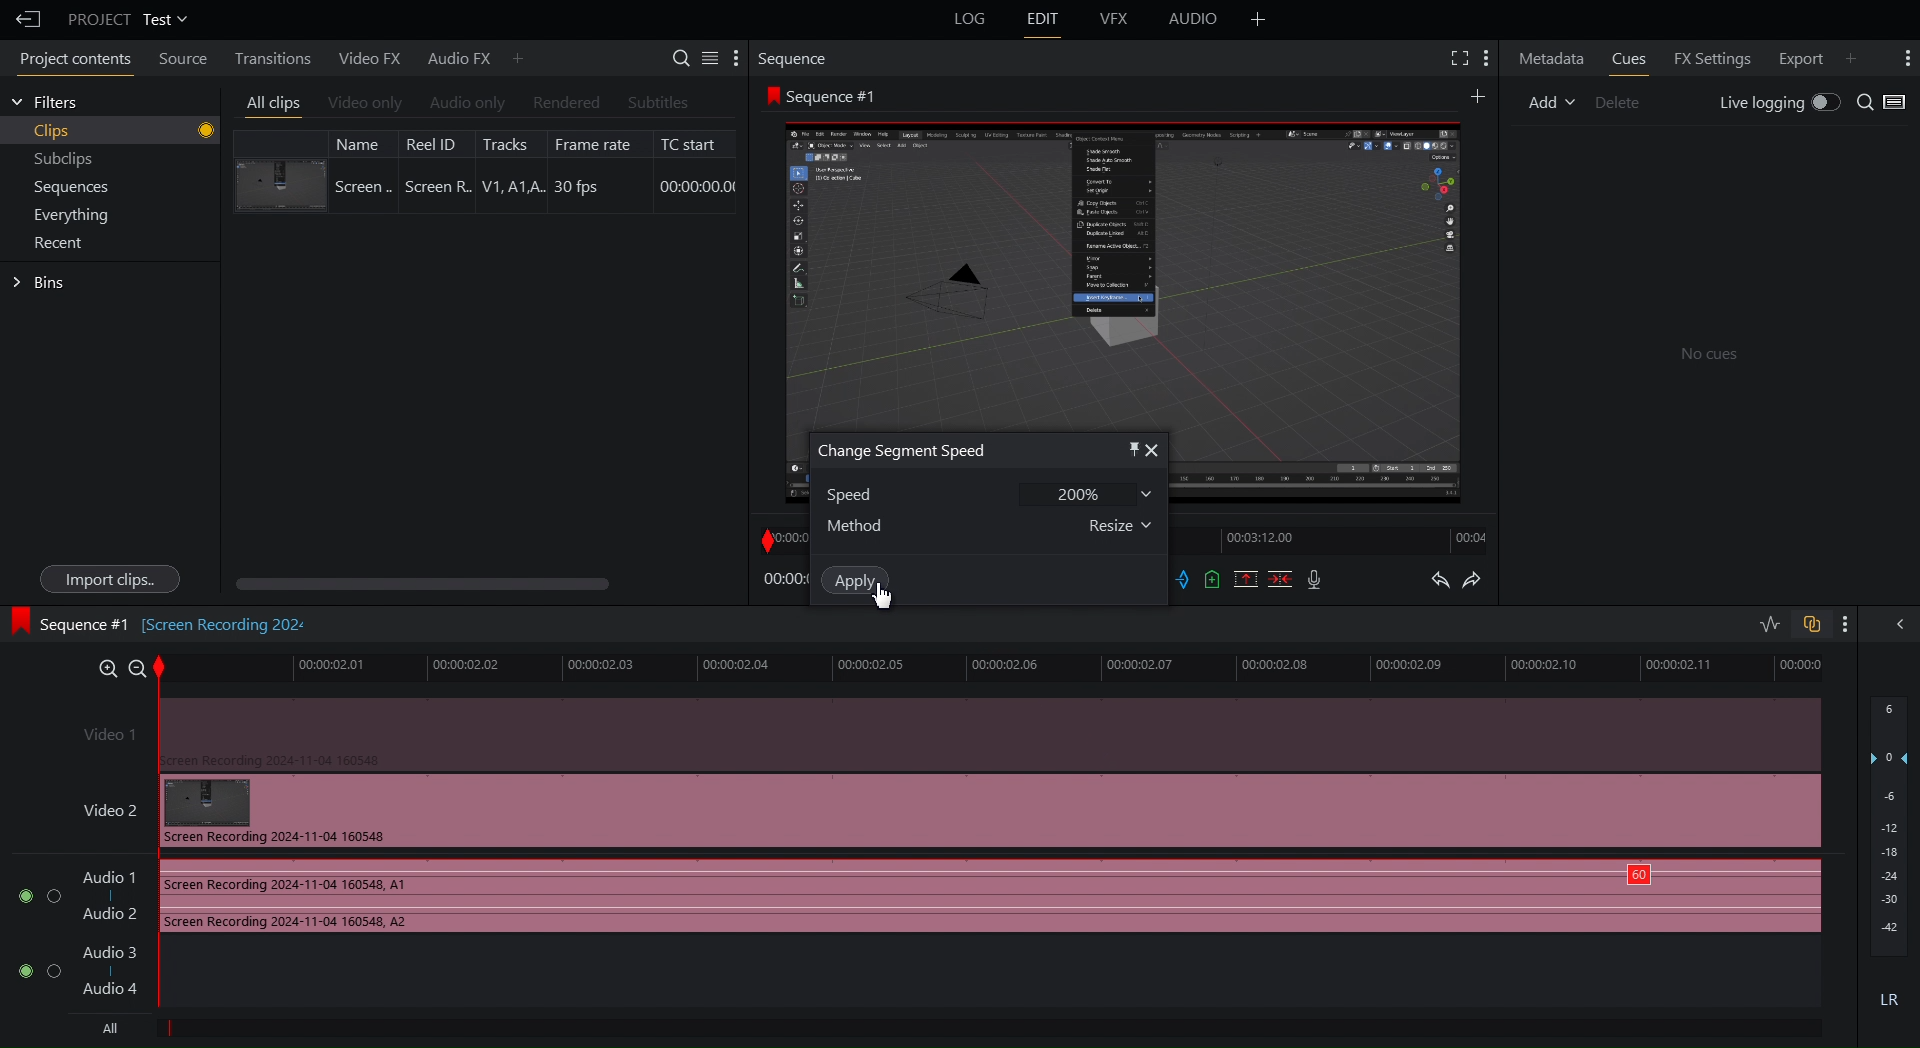 The height and width of the screenshot is (1048, 1920). I want to click on Video Only, so click(365, 105).